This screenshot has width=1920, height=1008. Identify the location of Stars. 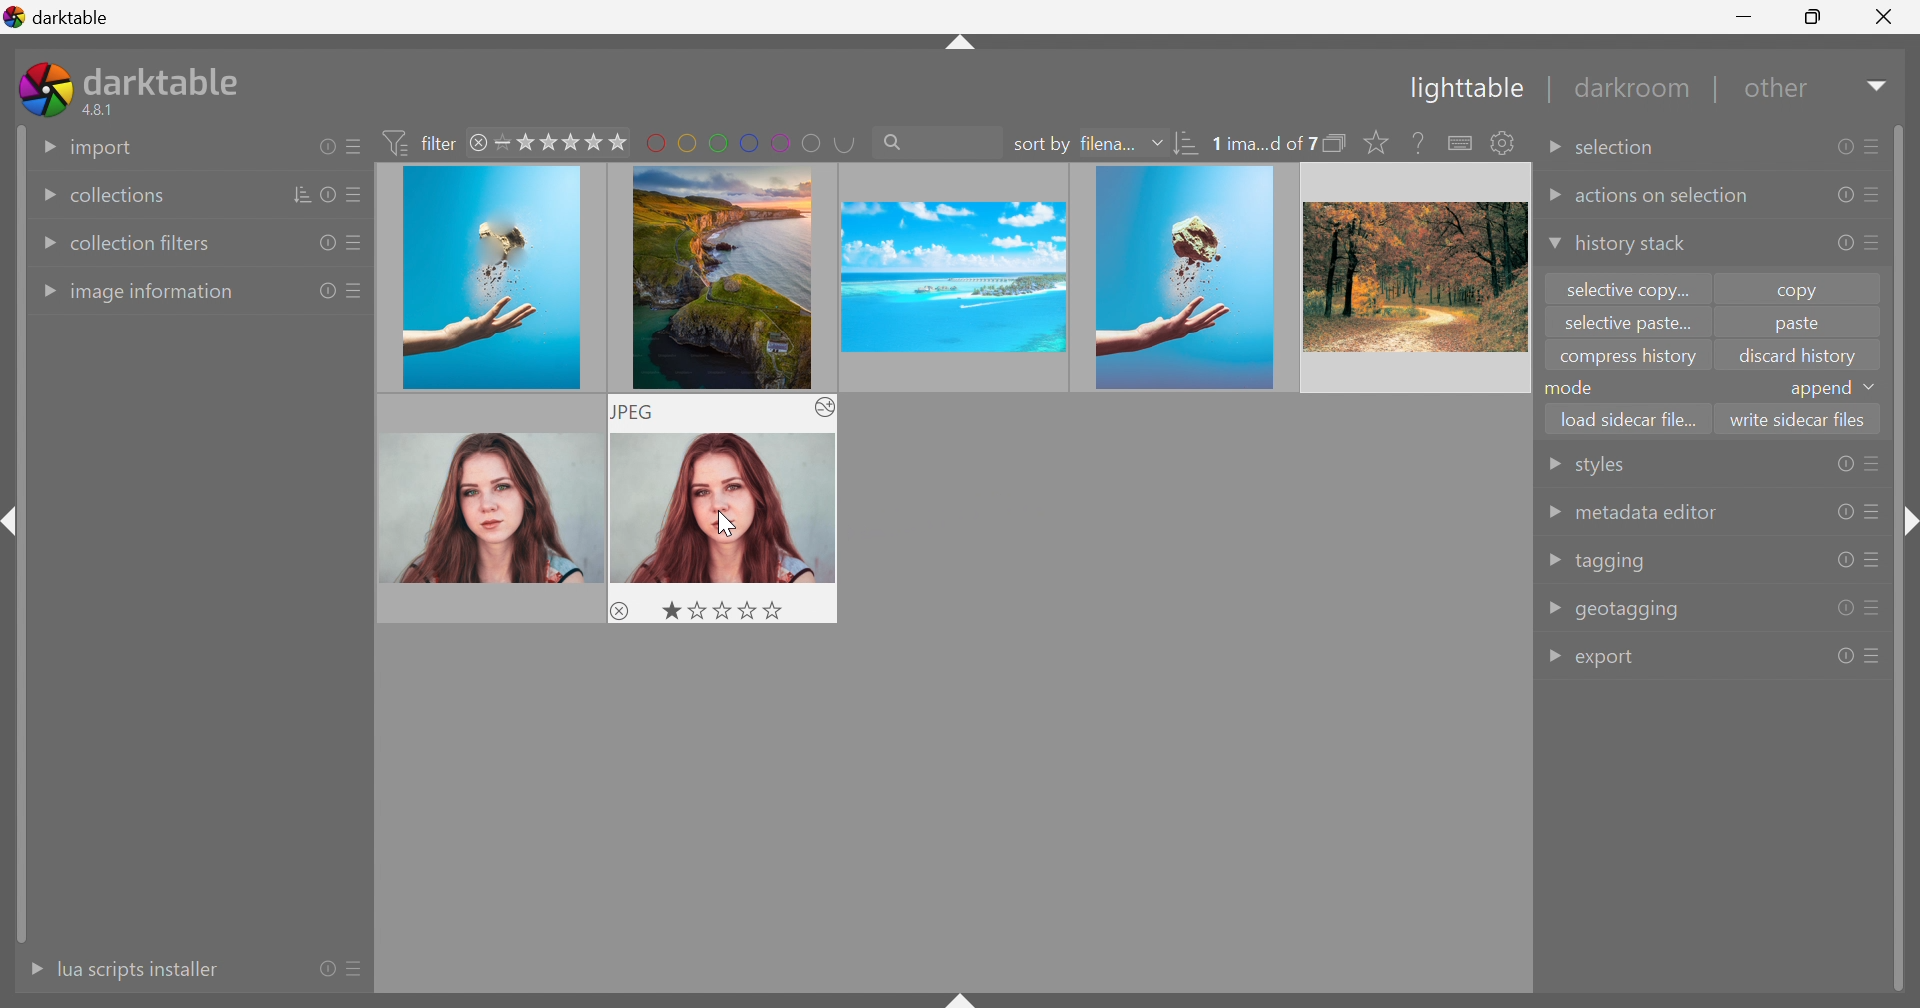
(724, 607).